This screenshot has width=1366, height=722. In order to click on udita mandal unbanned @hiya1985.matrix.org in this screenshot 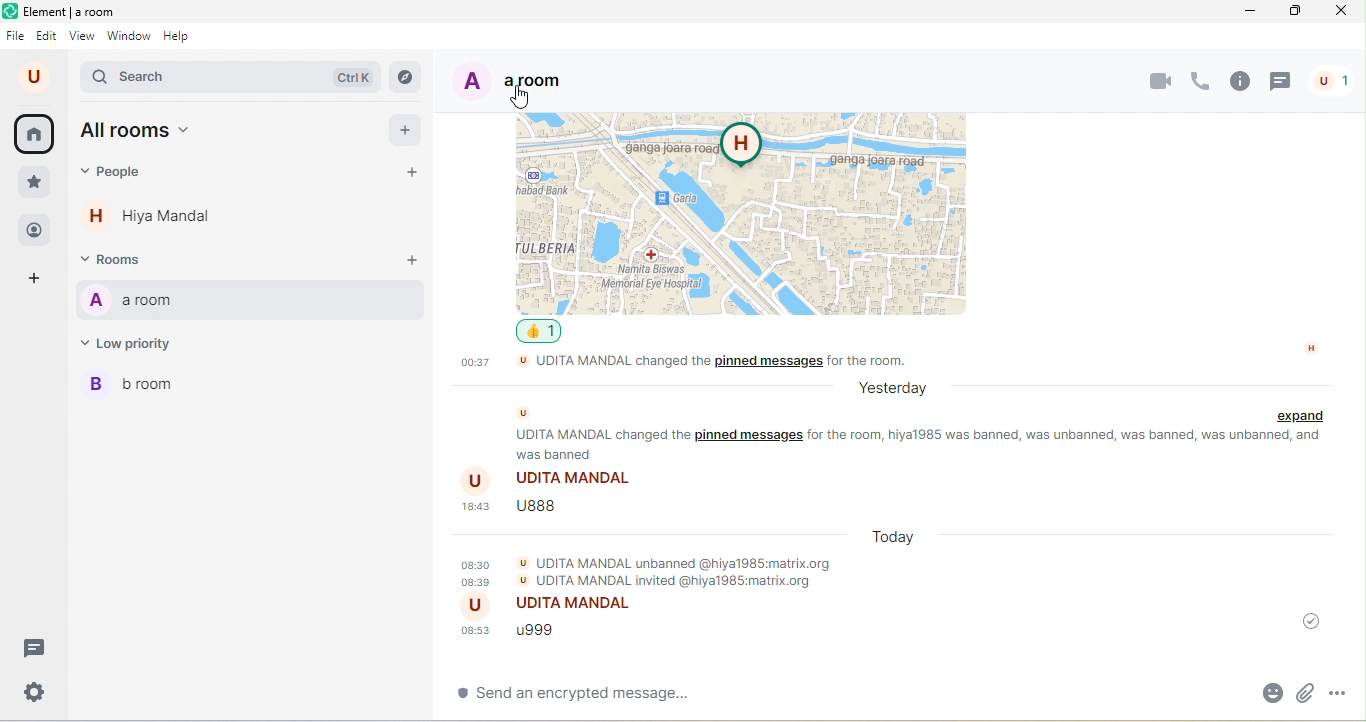, I will do `click(653, 571)`.